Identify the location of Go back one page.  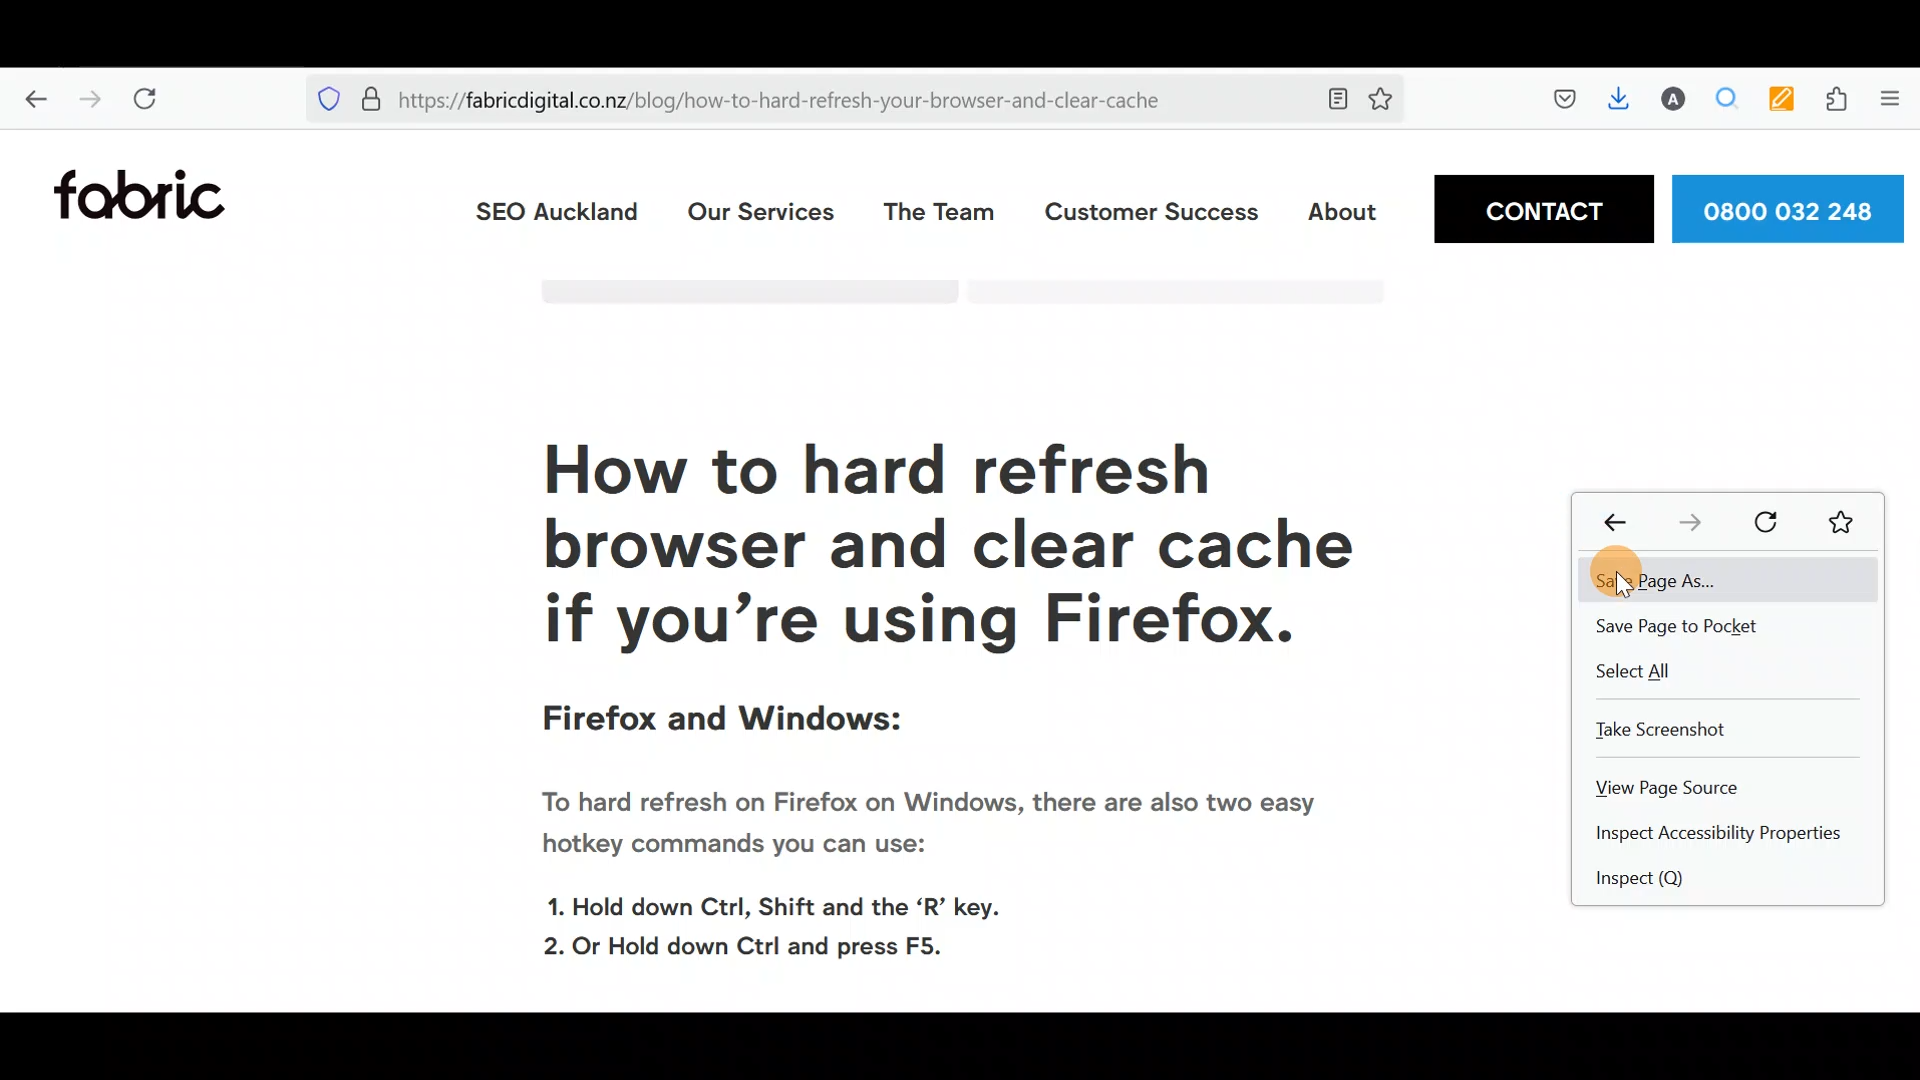
(27, 100).